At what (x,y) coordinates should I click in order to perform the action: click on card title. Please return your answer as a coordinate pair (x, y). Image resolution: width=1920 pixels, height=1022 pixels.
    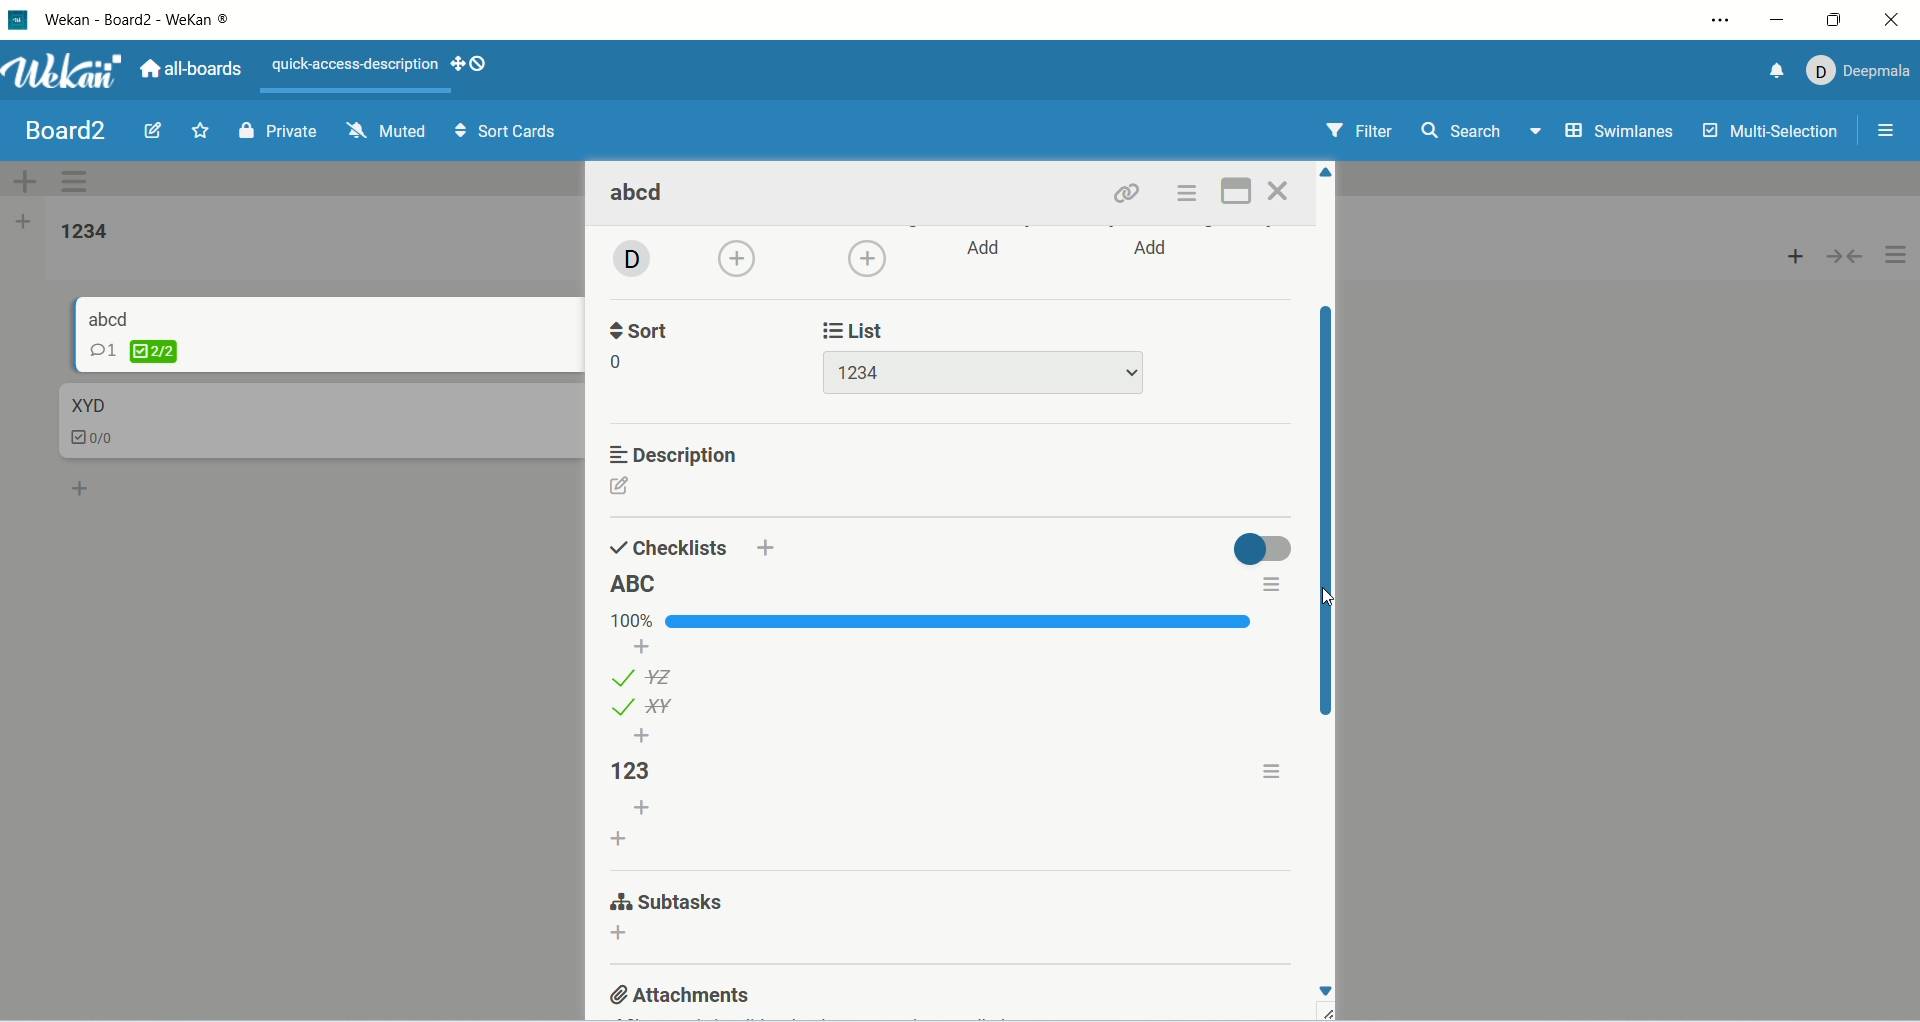
    Looking at the image, I should click on (110, 318).